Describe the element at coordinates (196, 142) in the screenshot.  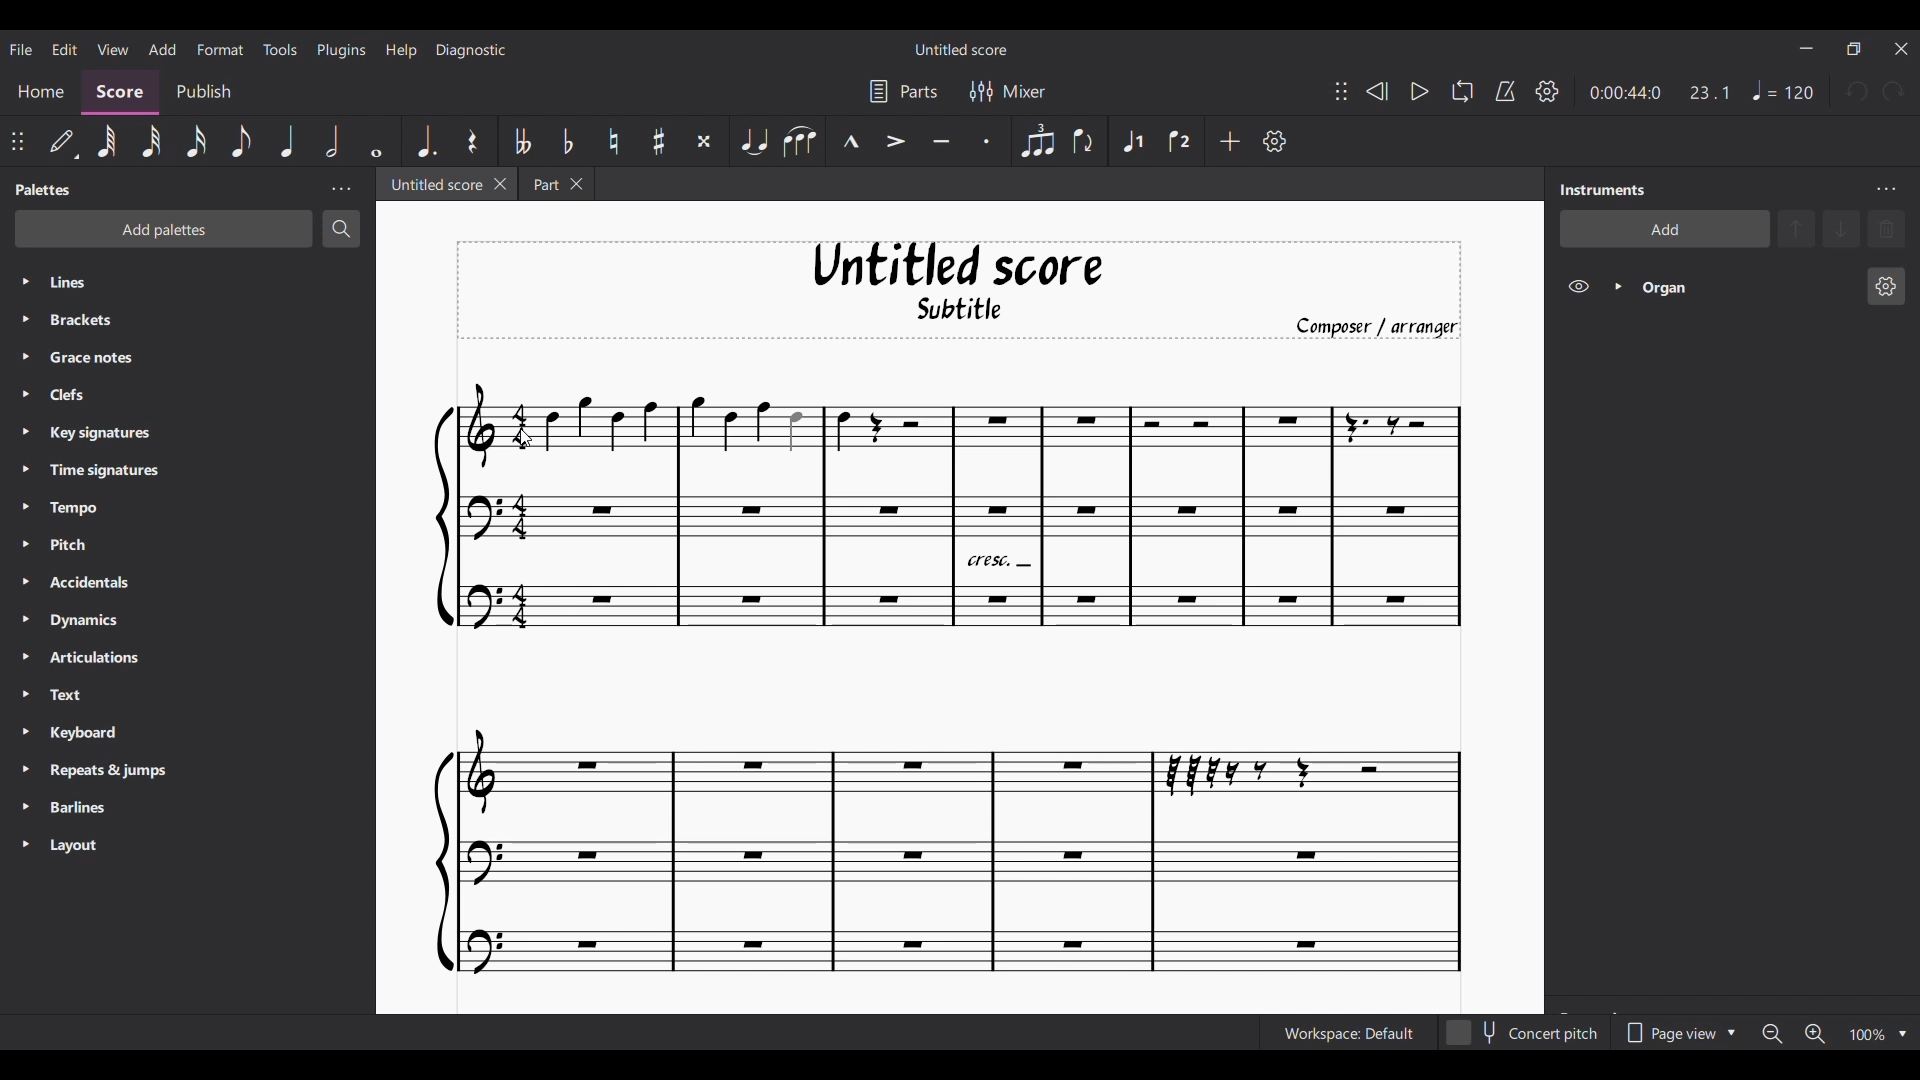
I see `16th note` at that location.